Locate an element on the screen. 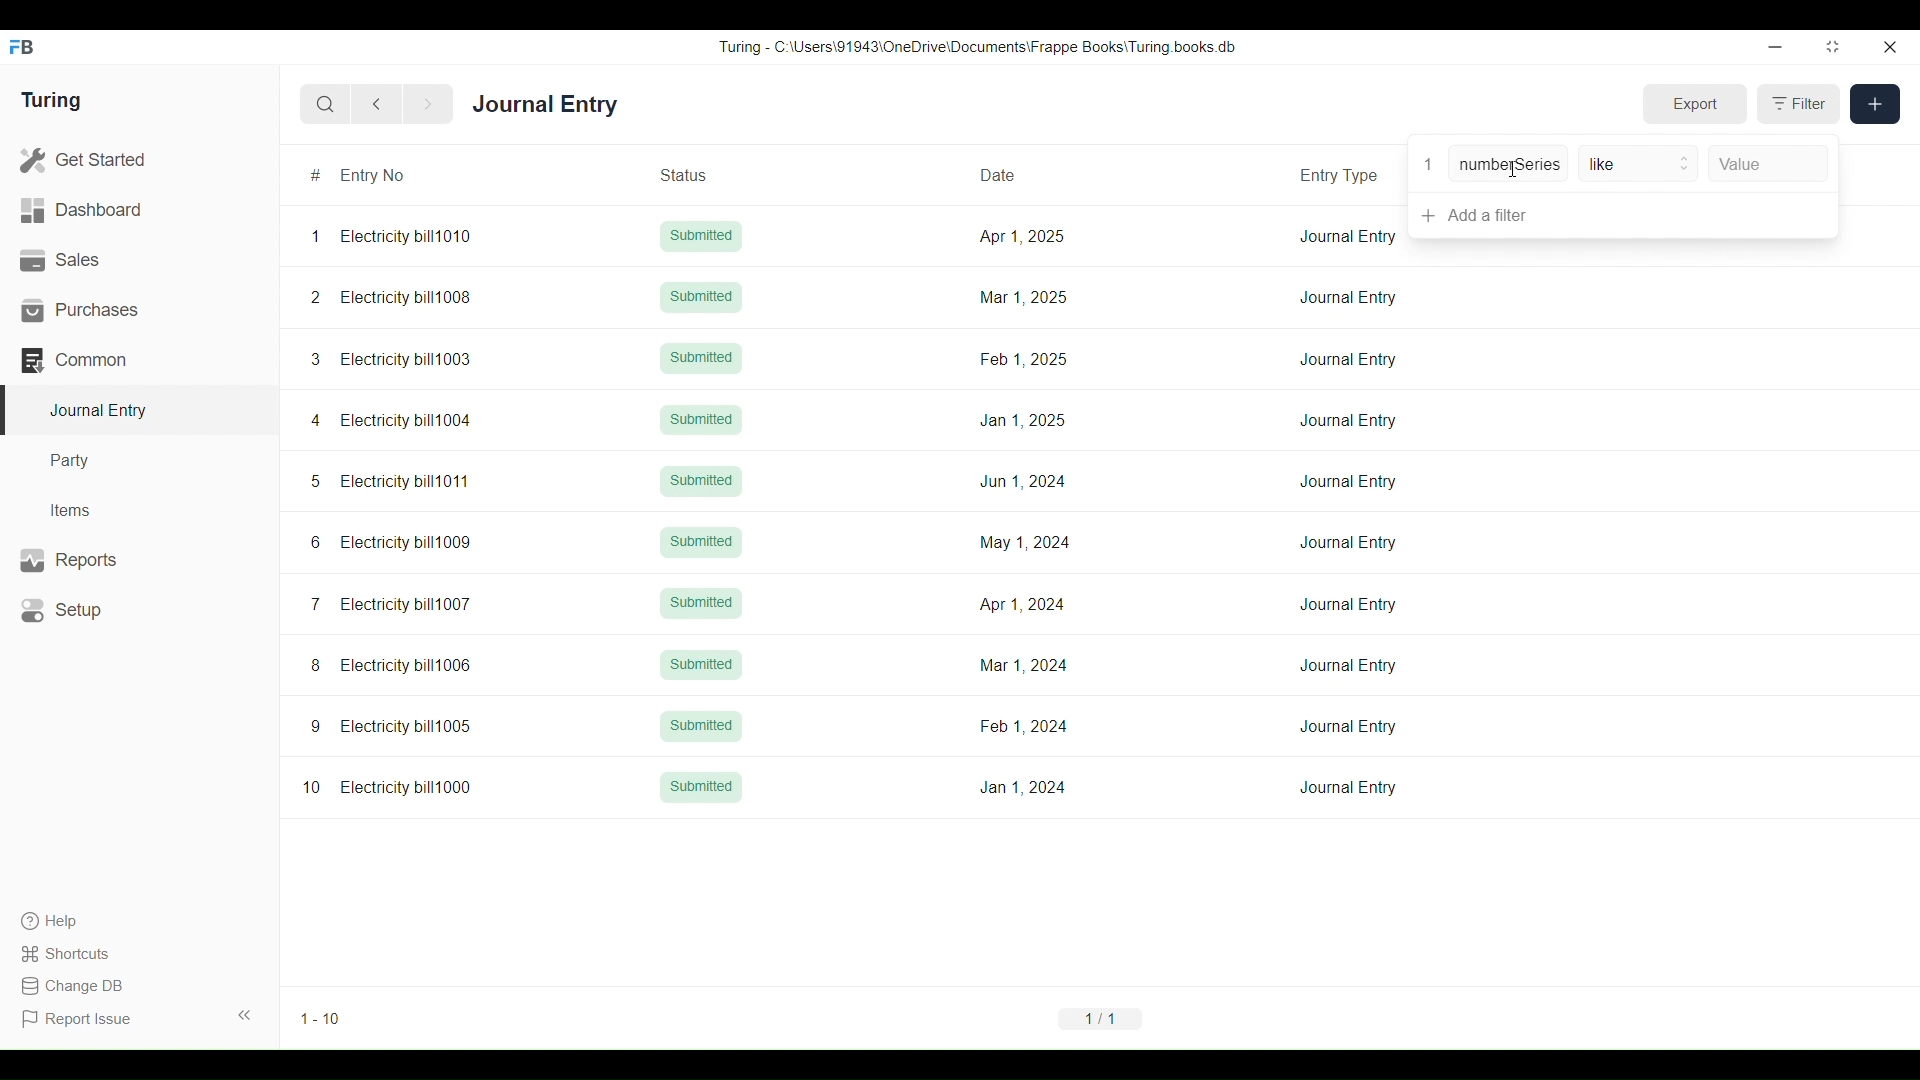 This screenshot has height=1080, width=1920. Jun 1, 2024 is located at coordinates (1023, 481).